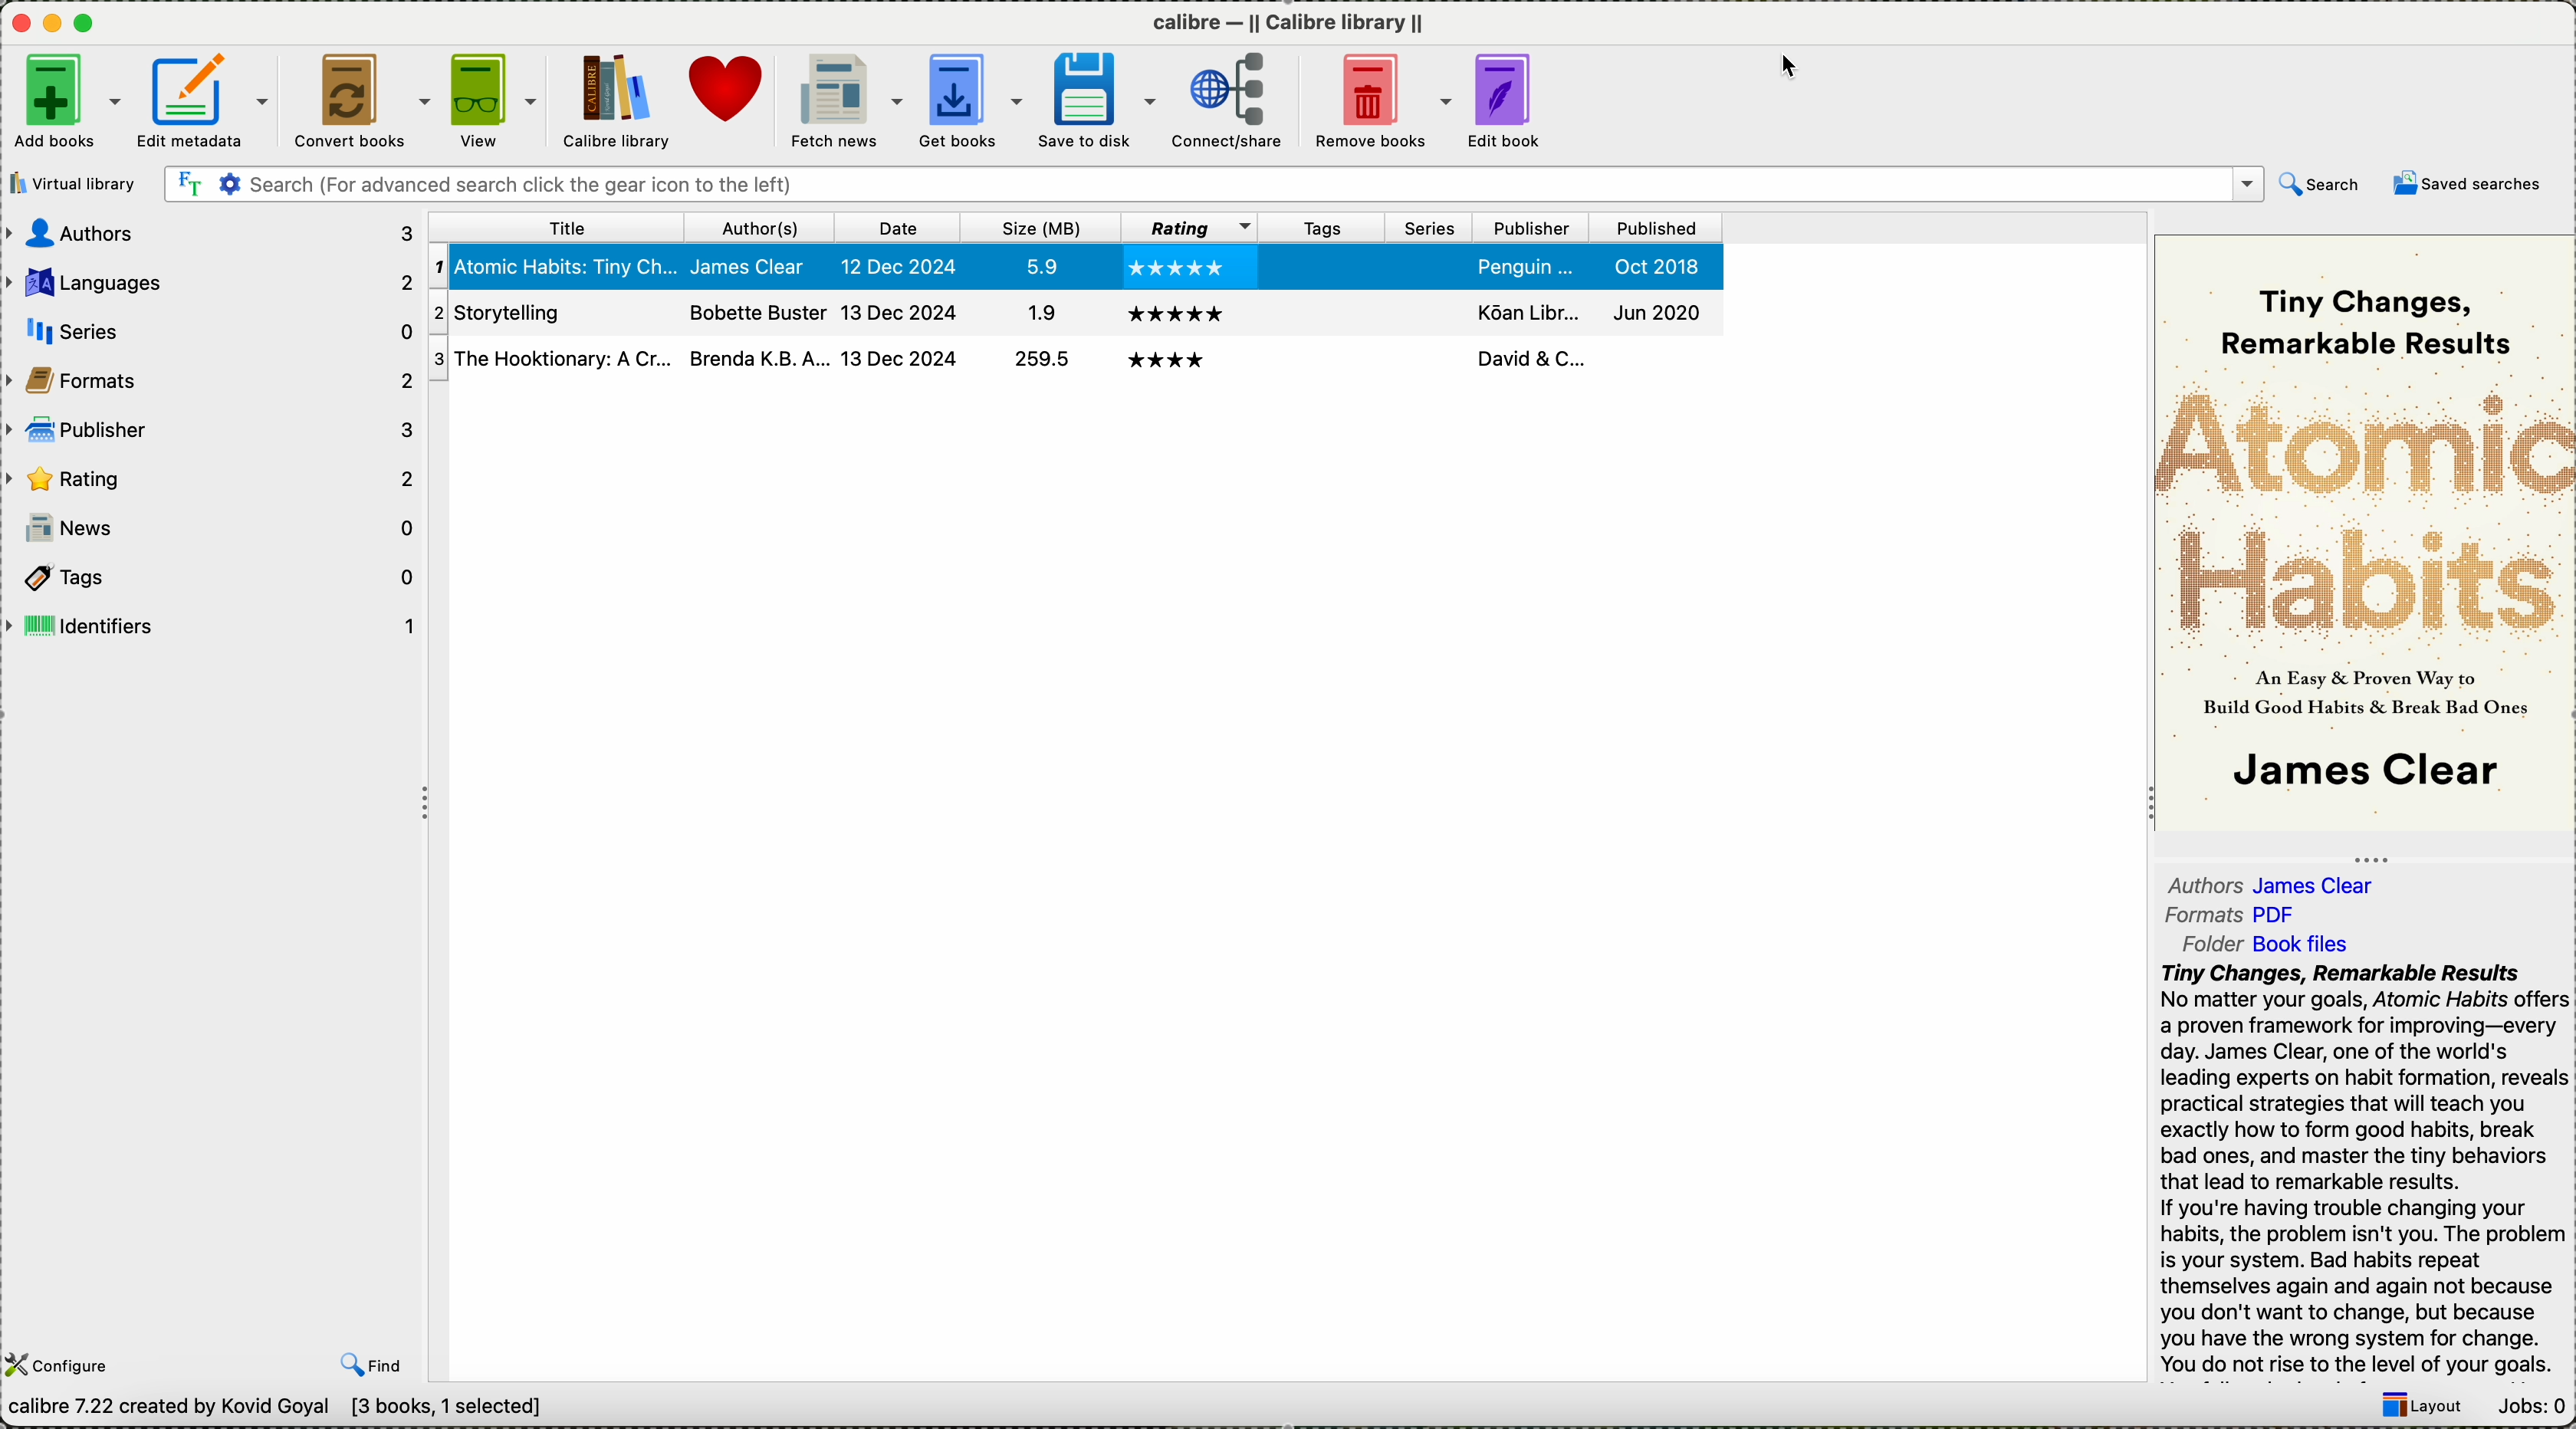 The image size is (2576, 1429). I want to click on view, so click(496, 100).